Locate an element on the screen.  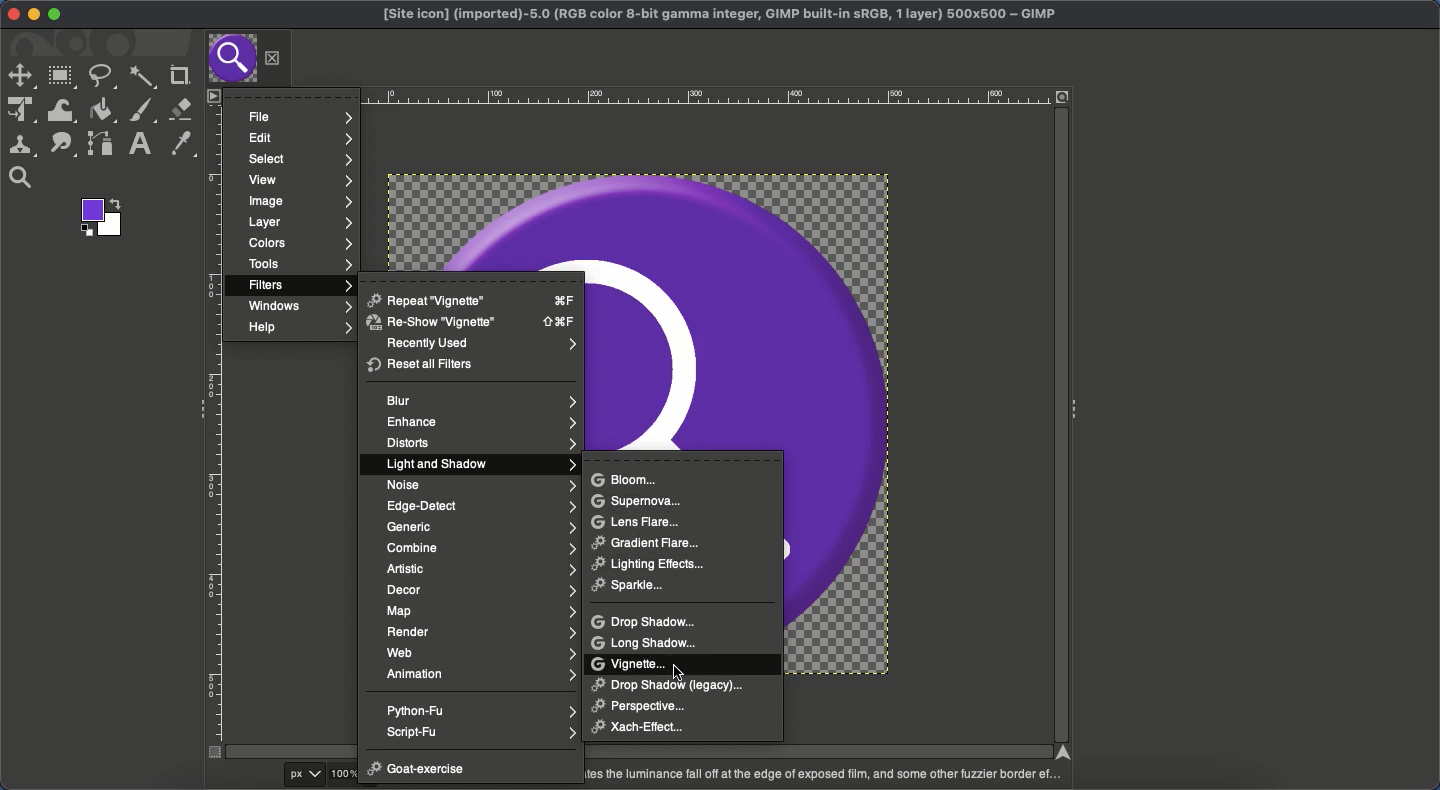
Edge detect is located at coordinates (482, 506).